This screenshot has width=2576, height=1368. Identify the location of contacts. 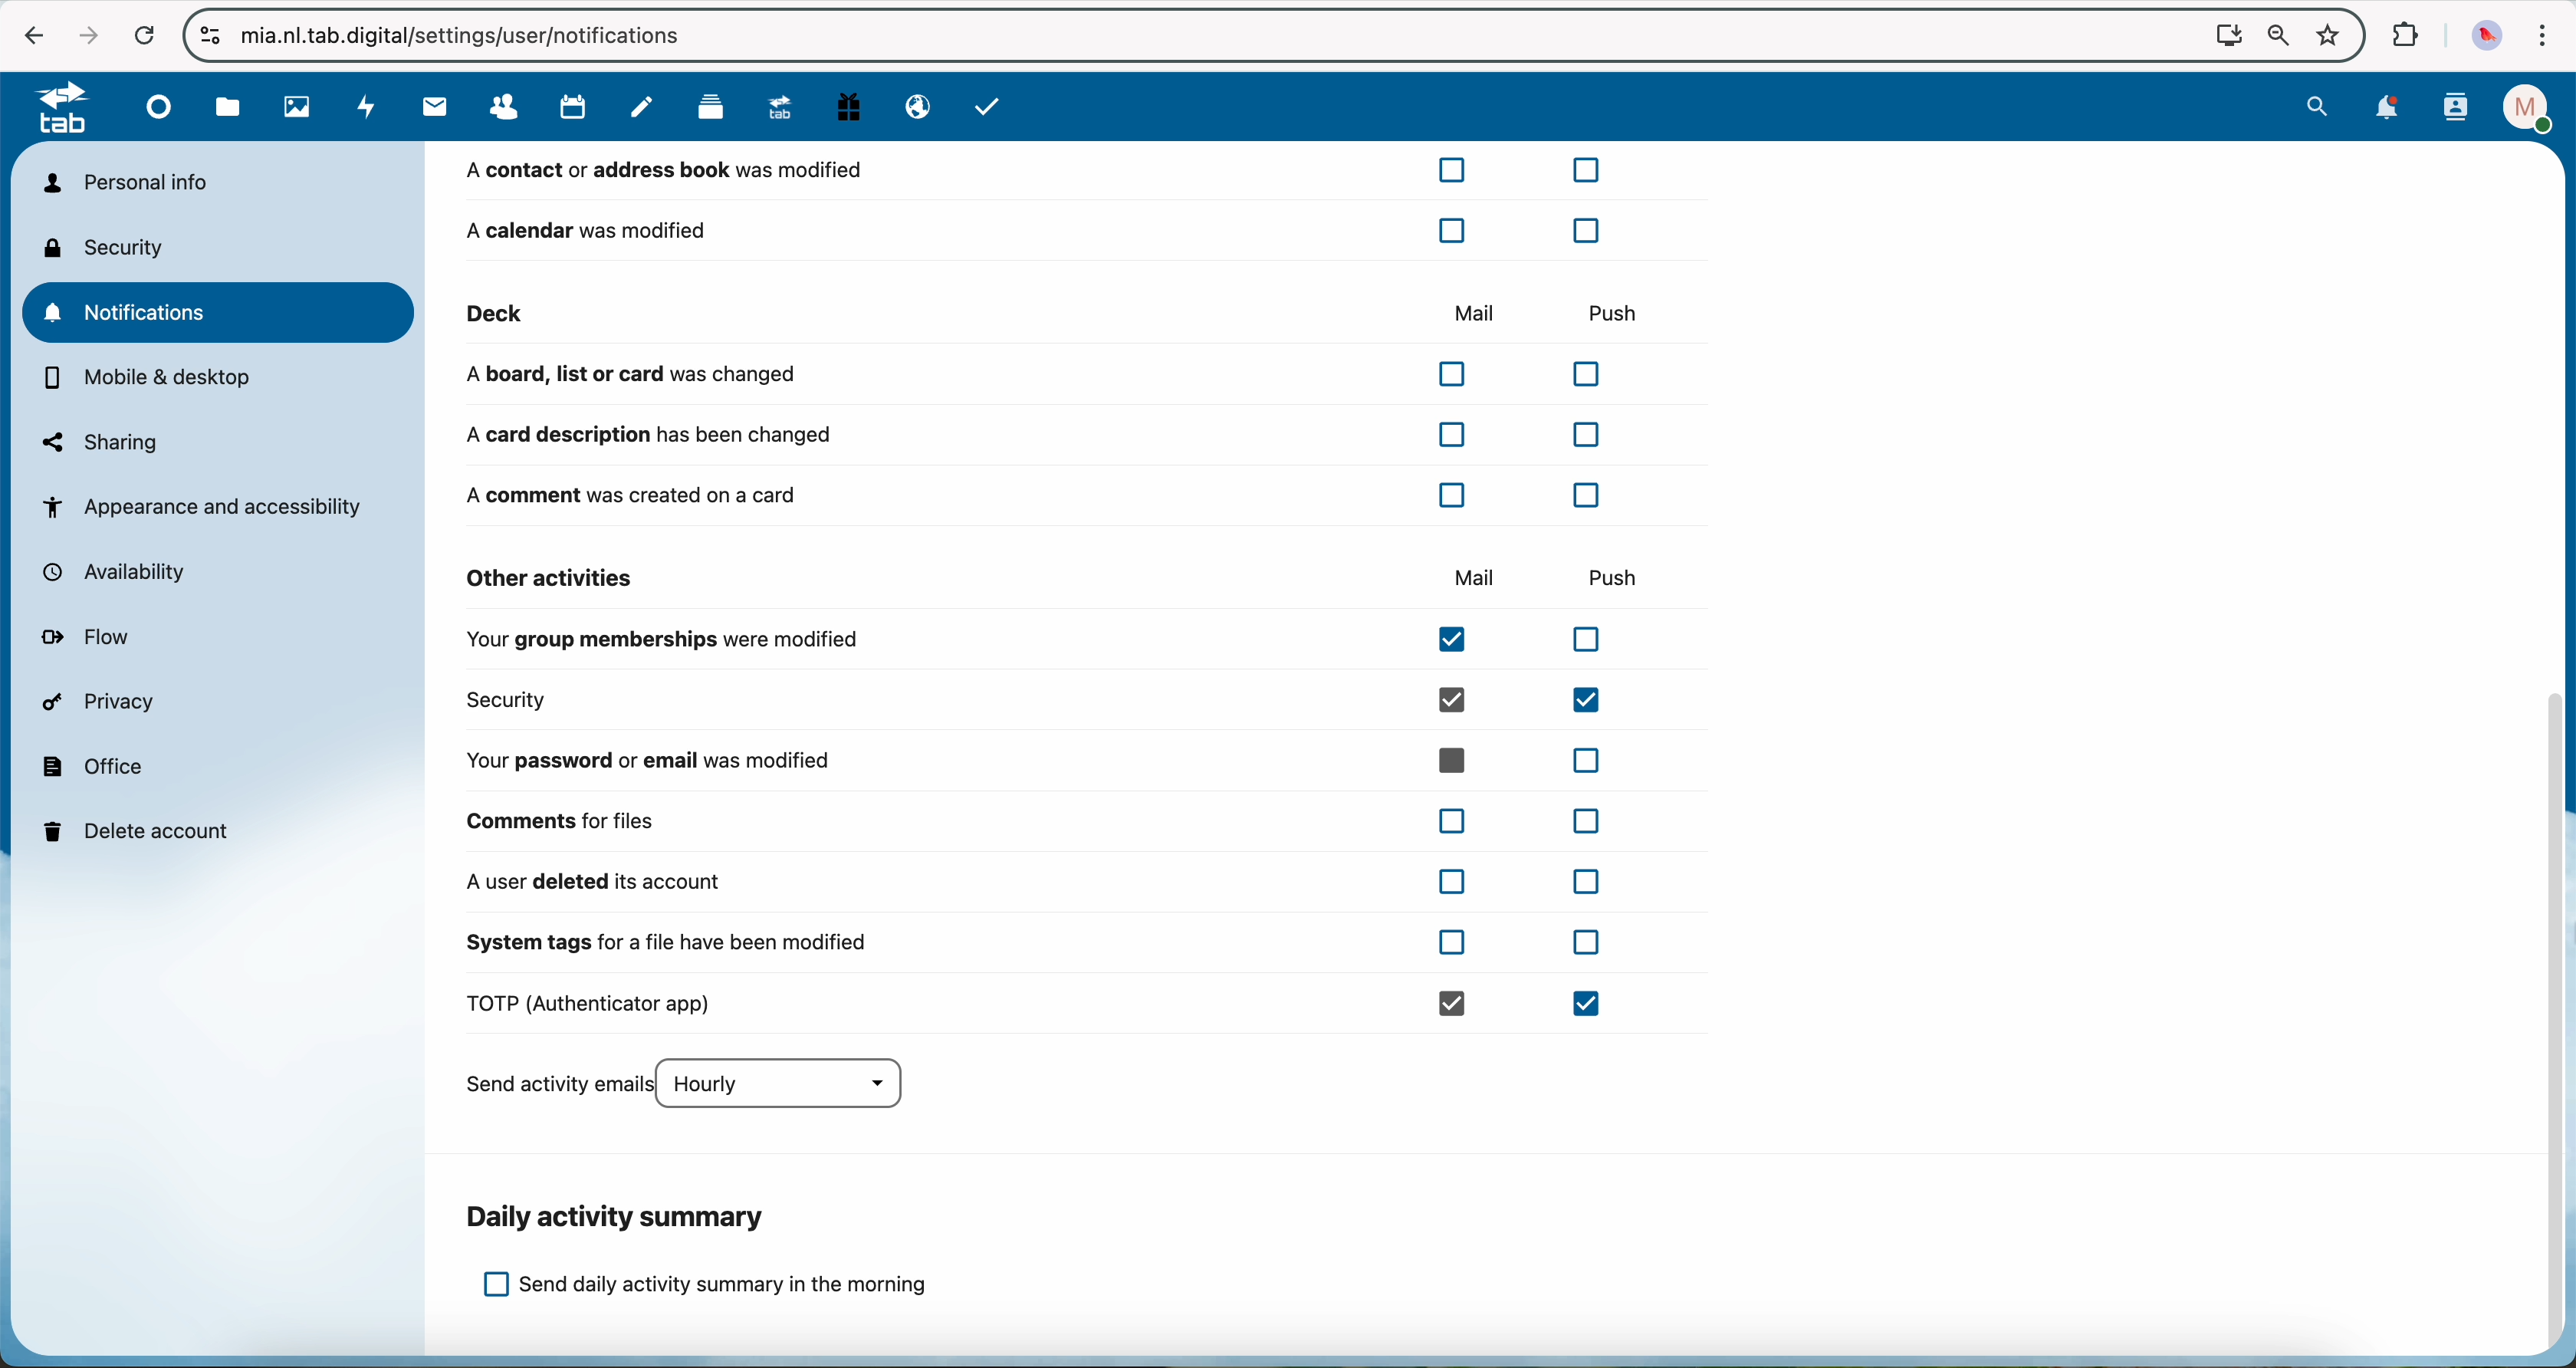
(509, 107).